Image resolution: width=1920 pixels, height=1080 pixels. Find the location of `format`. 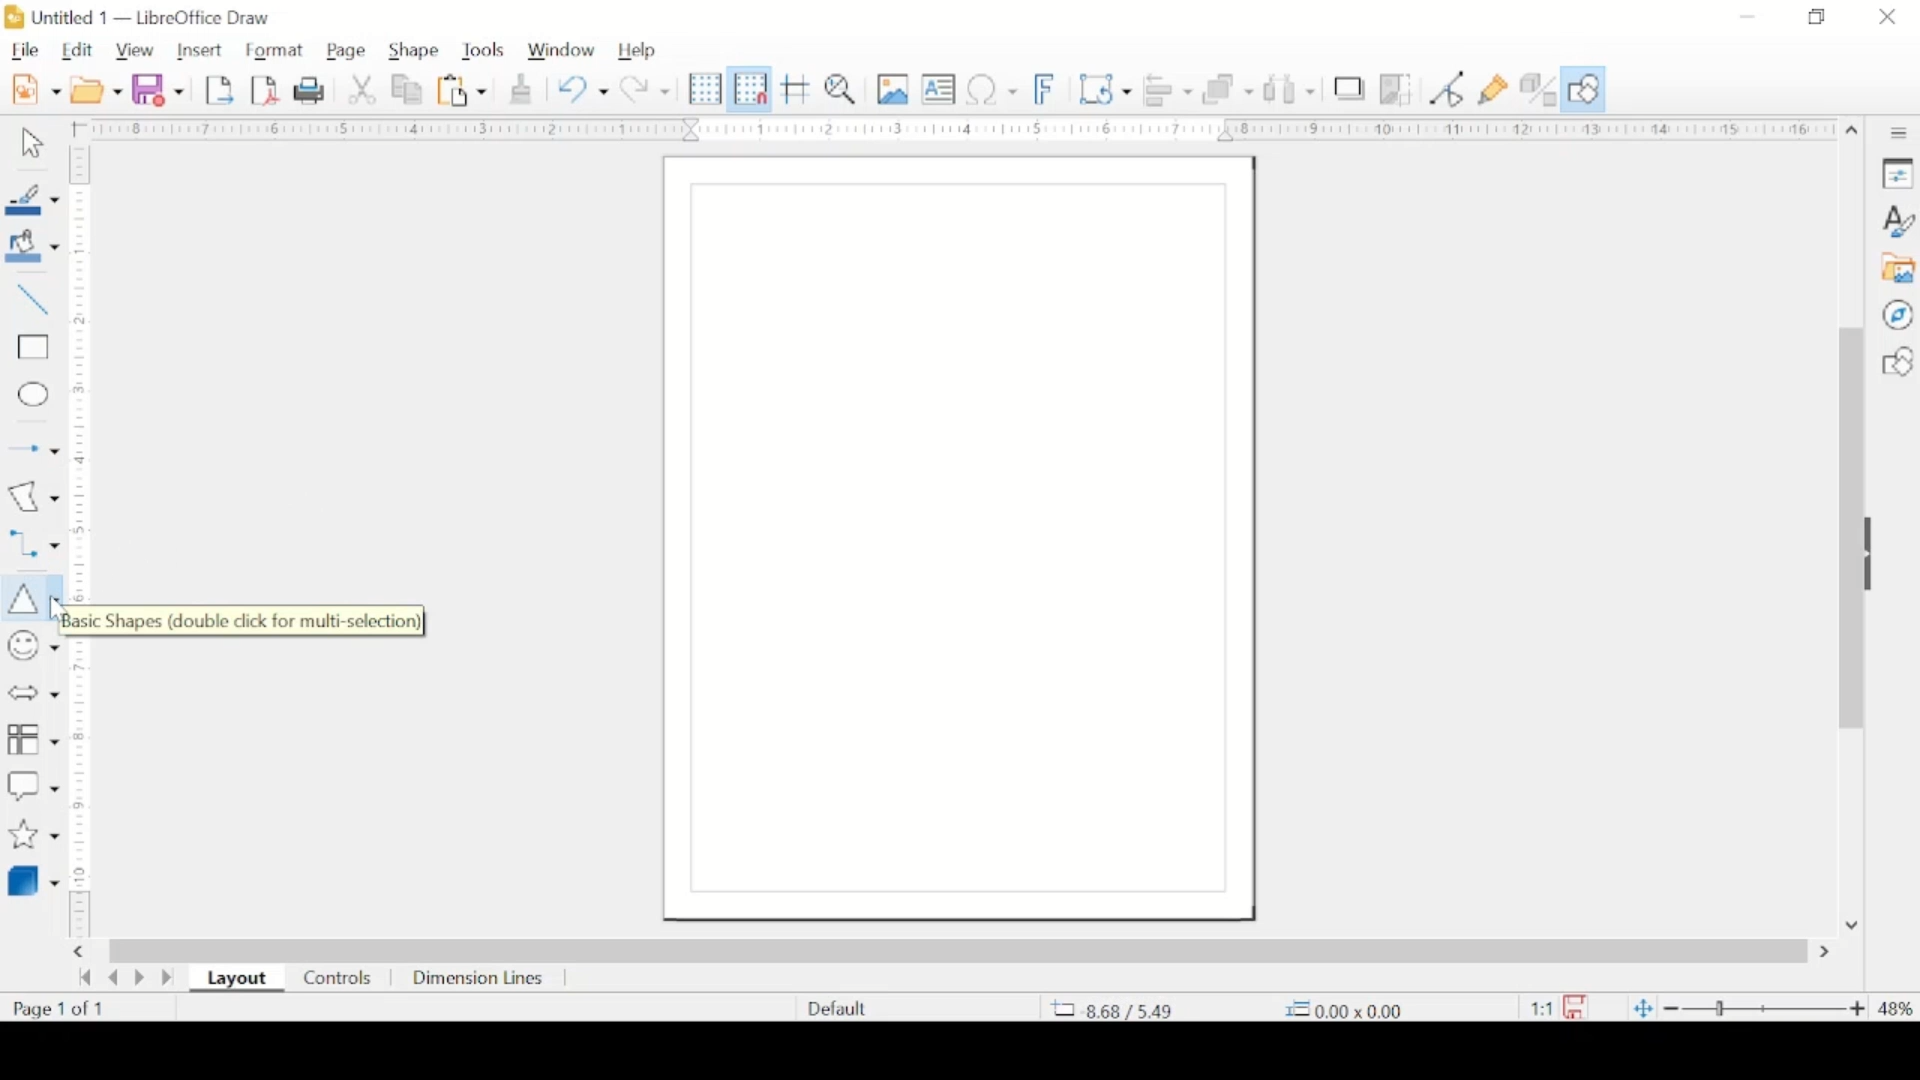

format is located at coordinates (273, 50).